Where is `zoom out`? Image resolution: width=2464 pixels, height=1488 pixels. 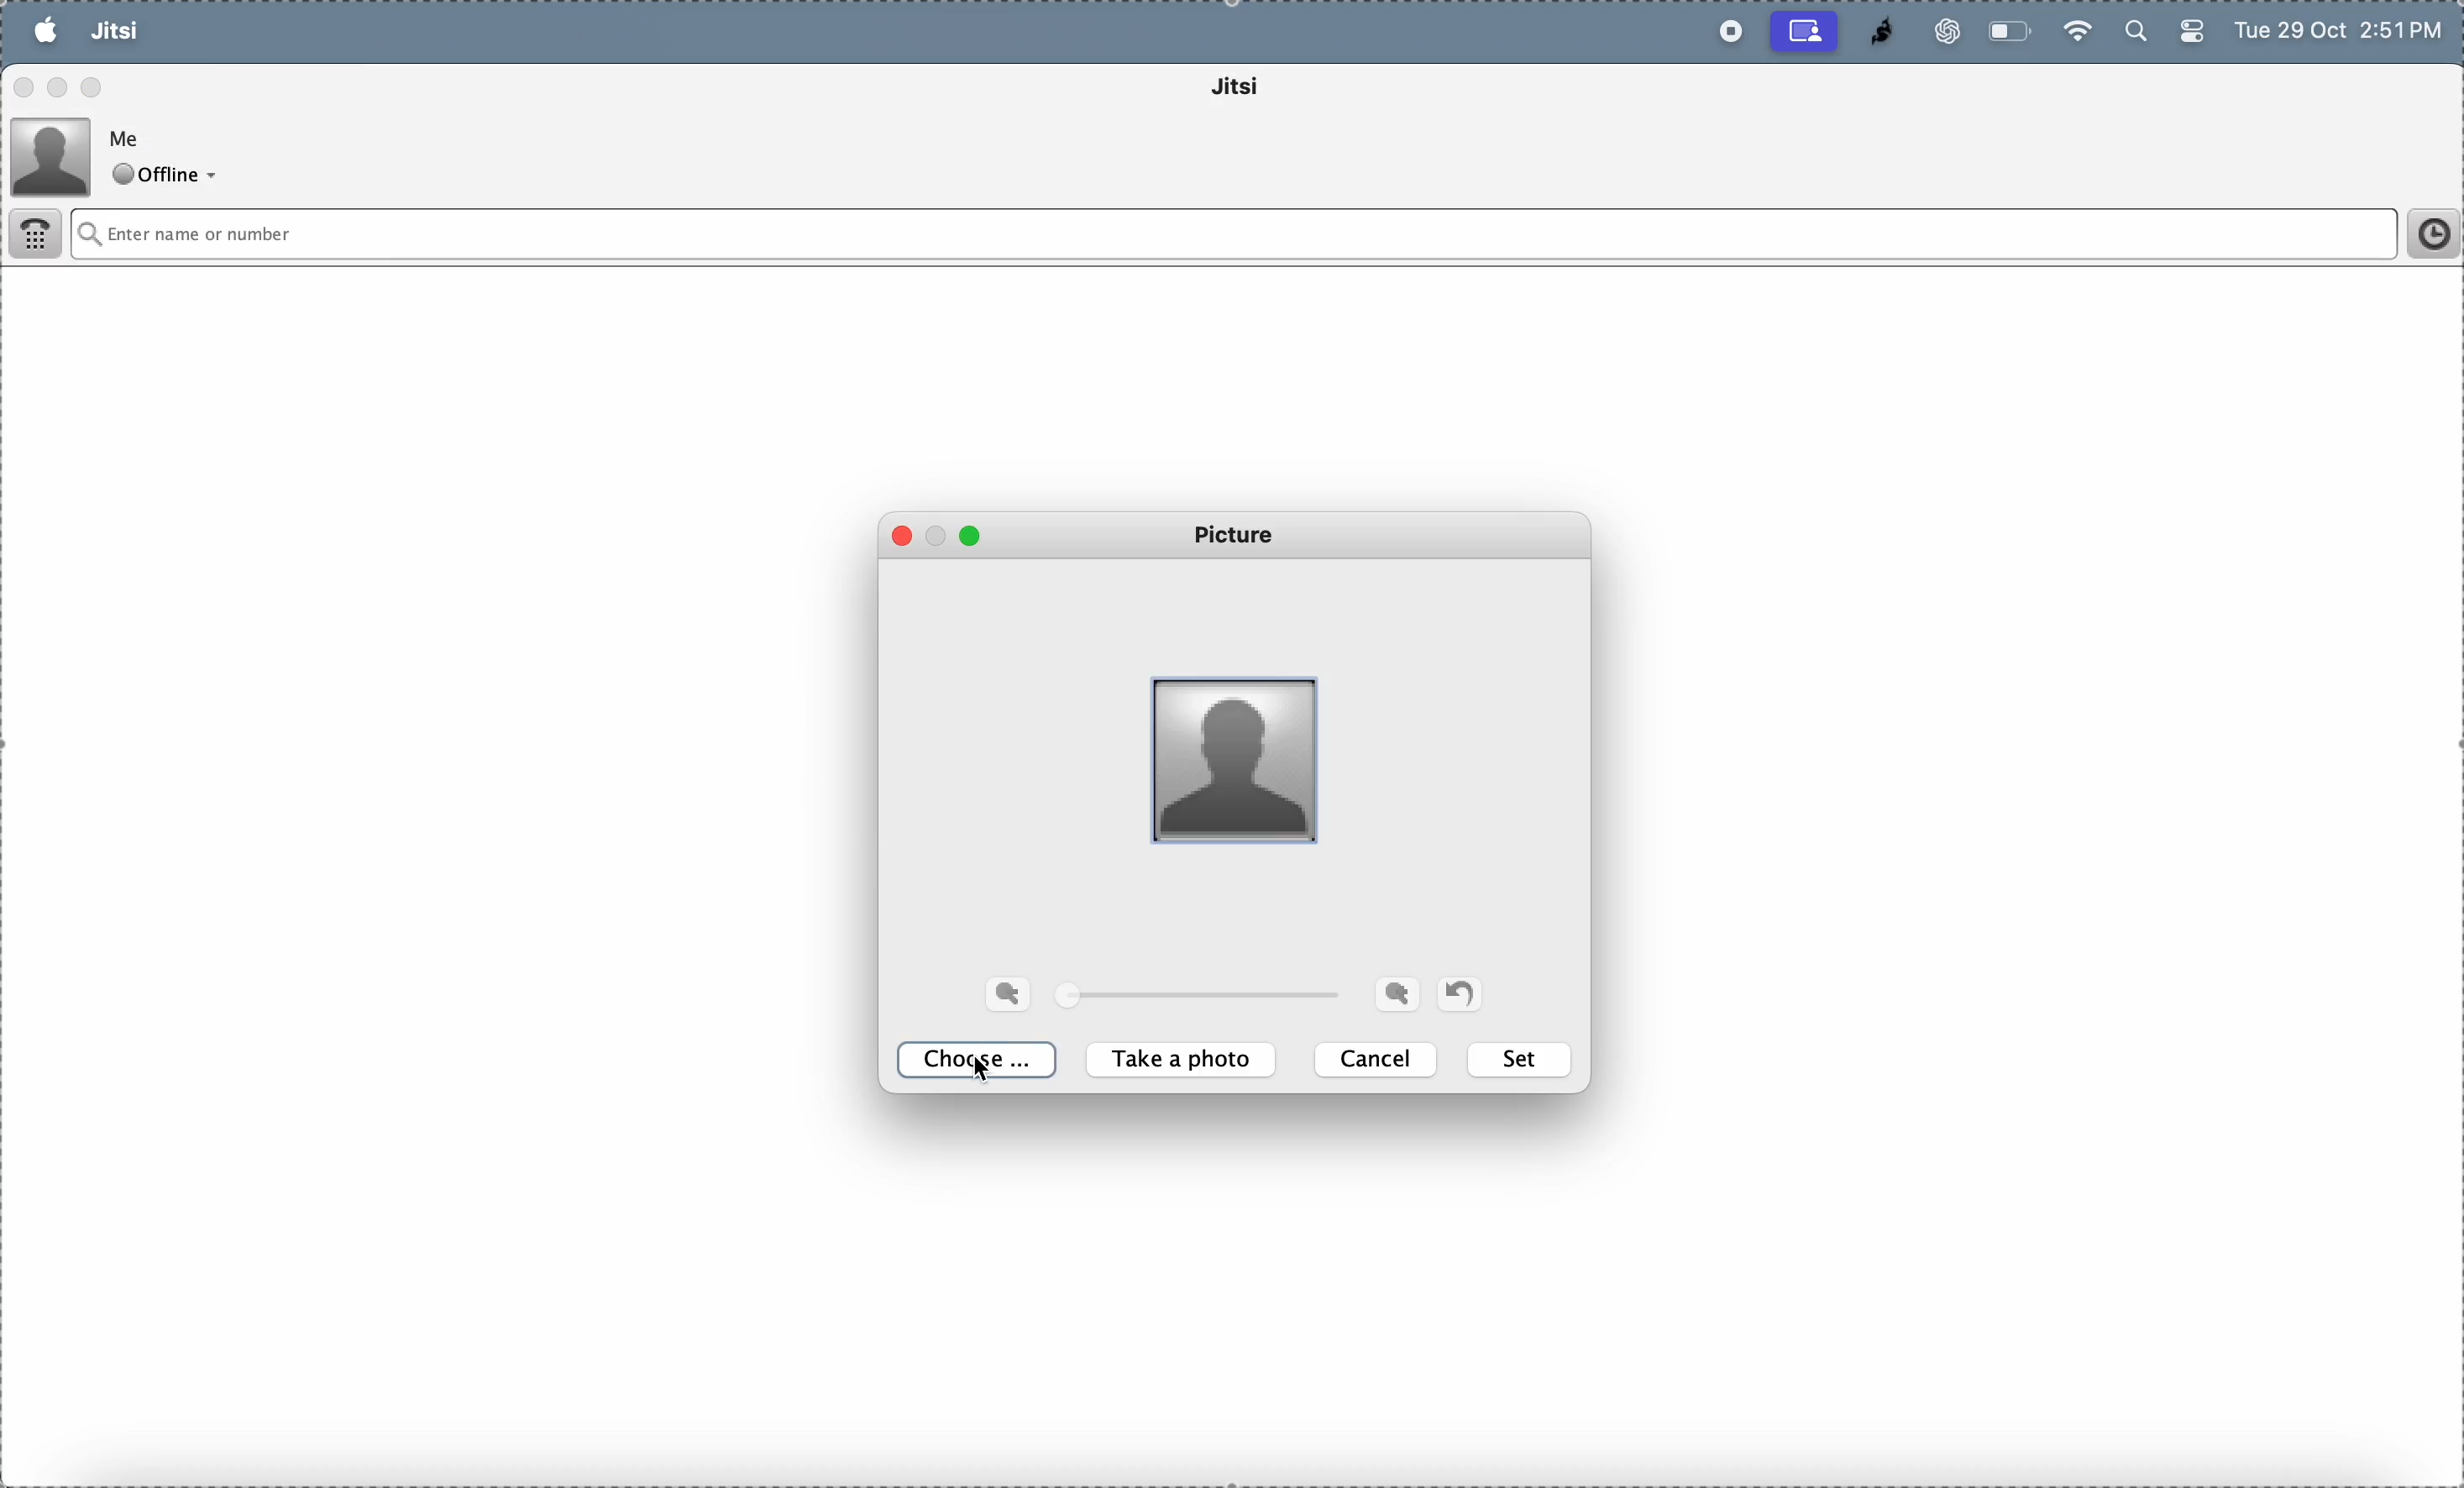
zoom out is located at coordinates (1397, 993).